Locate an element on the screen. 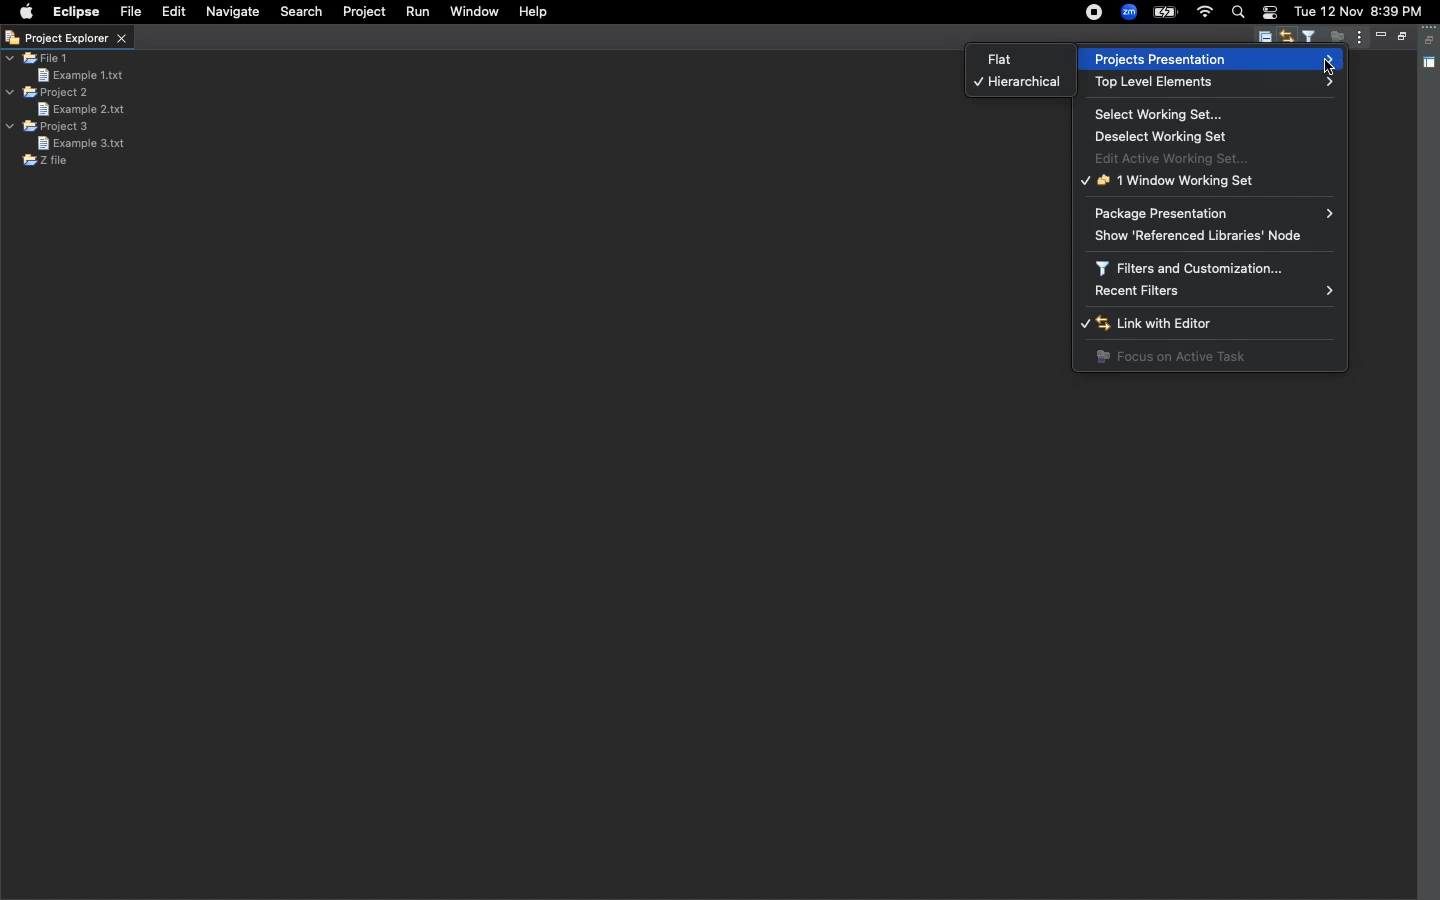 The height and width of the screenshot is (900, 1440). Example 2.txt is located at coordinates (80, 109).